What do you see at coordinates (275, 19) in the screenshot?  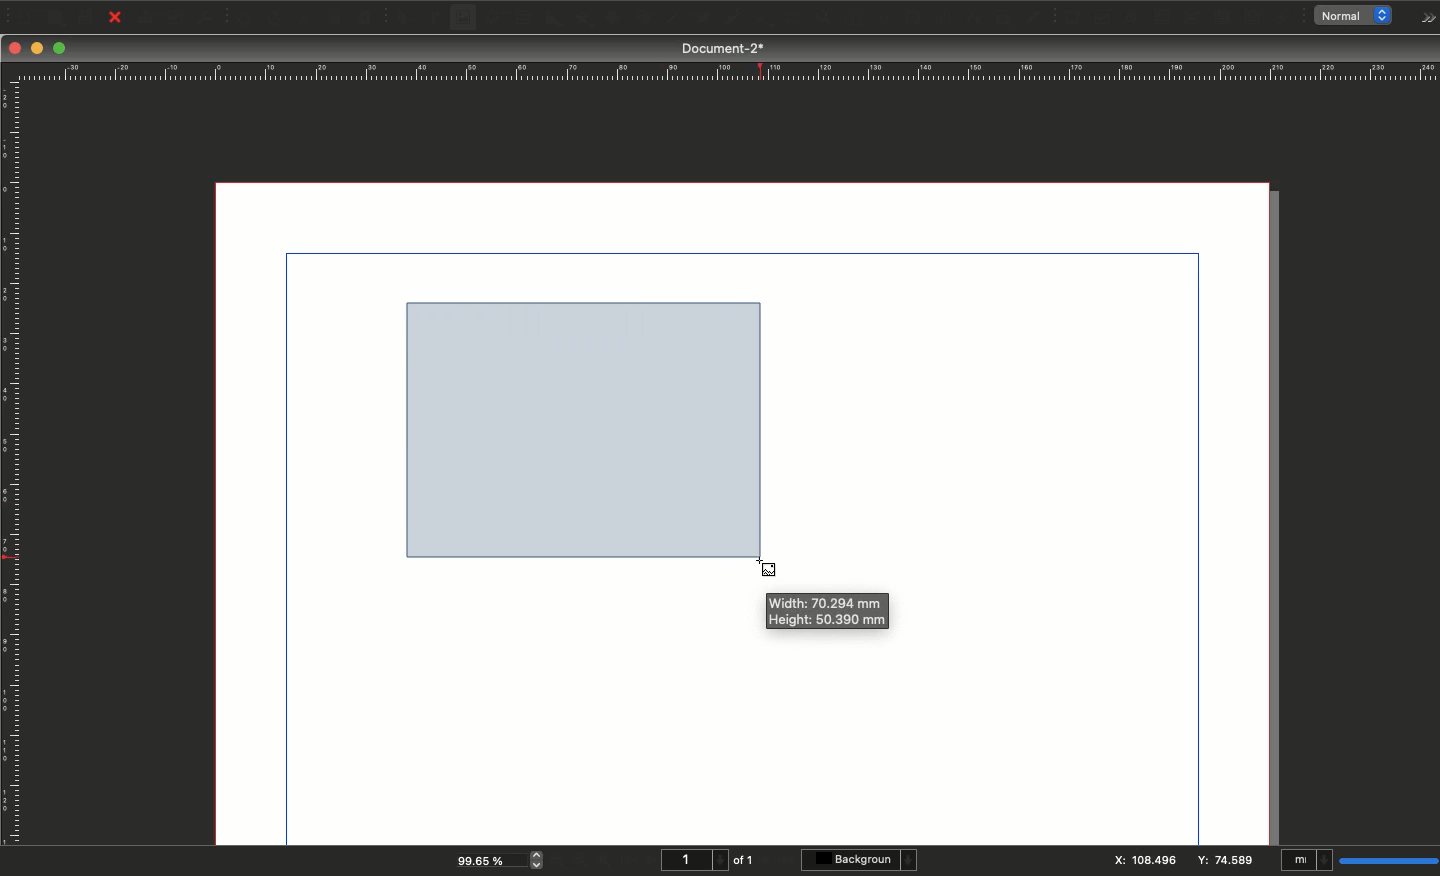 I see `Redo` at bounding box center [275, 19].